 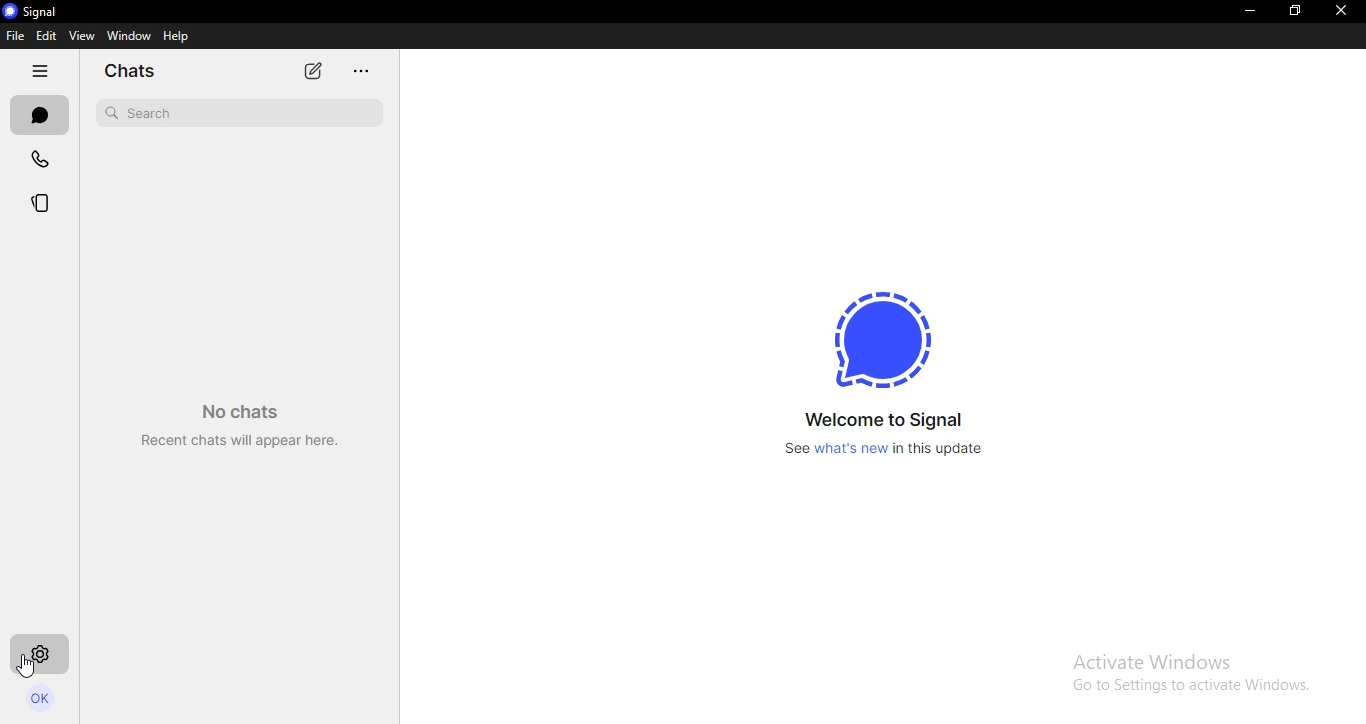 What do you see at coordinates (81, 36) in the screenshot?
I see `view` at bounding box center [81, 36].